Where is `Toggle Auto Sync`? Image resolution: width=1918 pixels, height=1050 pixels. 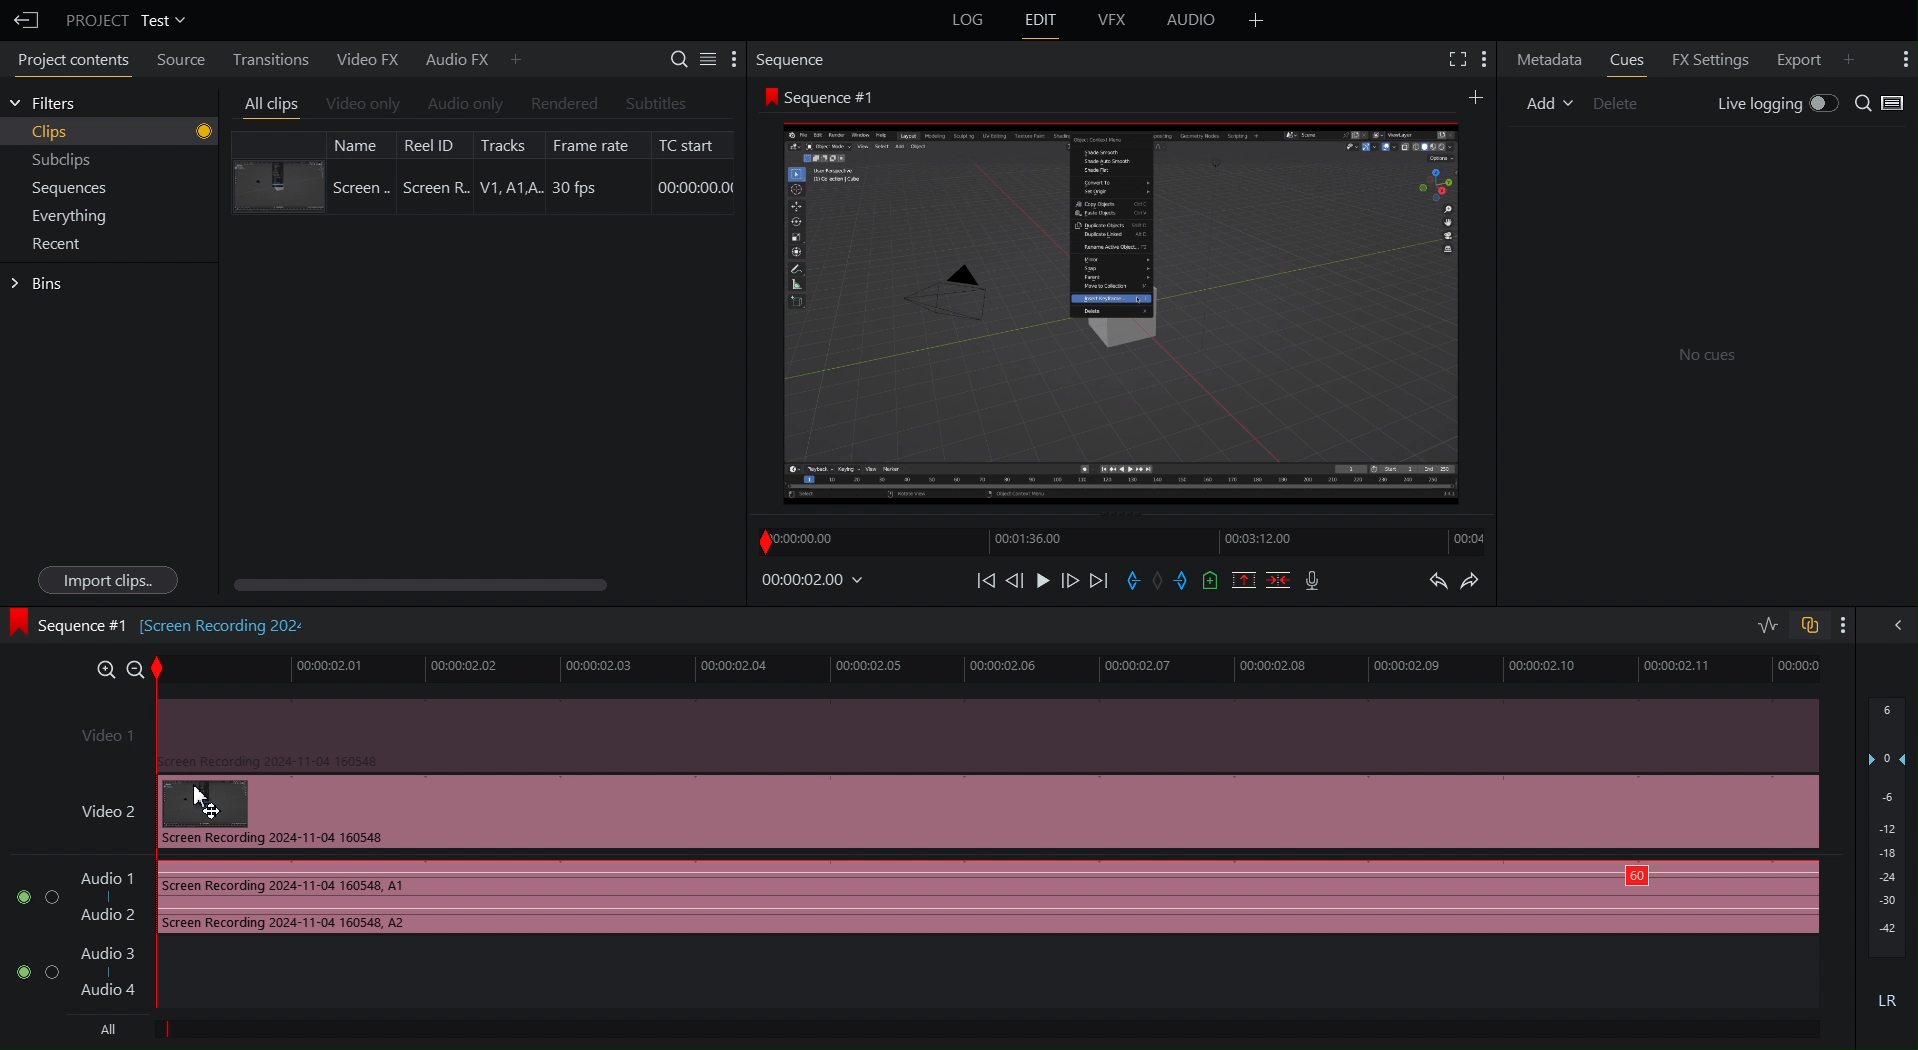 Toggle Auto Sync is located at coordinates (1809, 622).